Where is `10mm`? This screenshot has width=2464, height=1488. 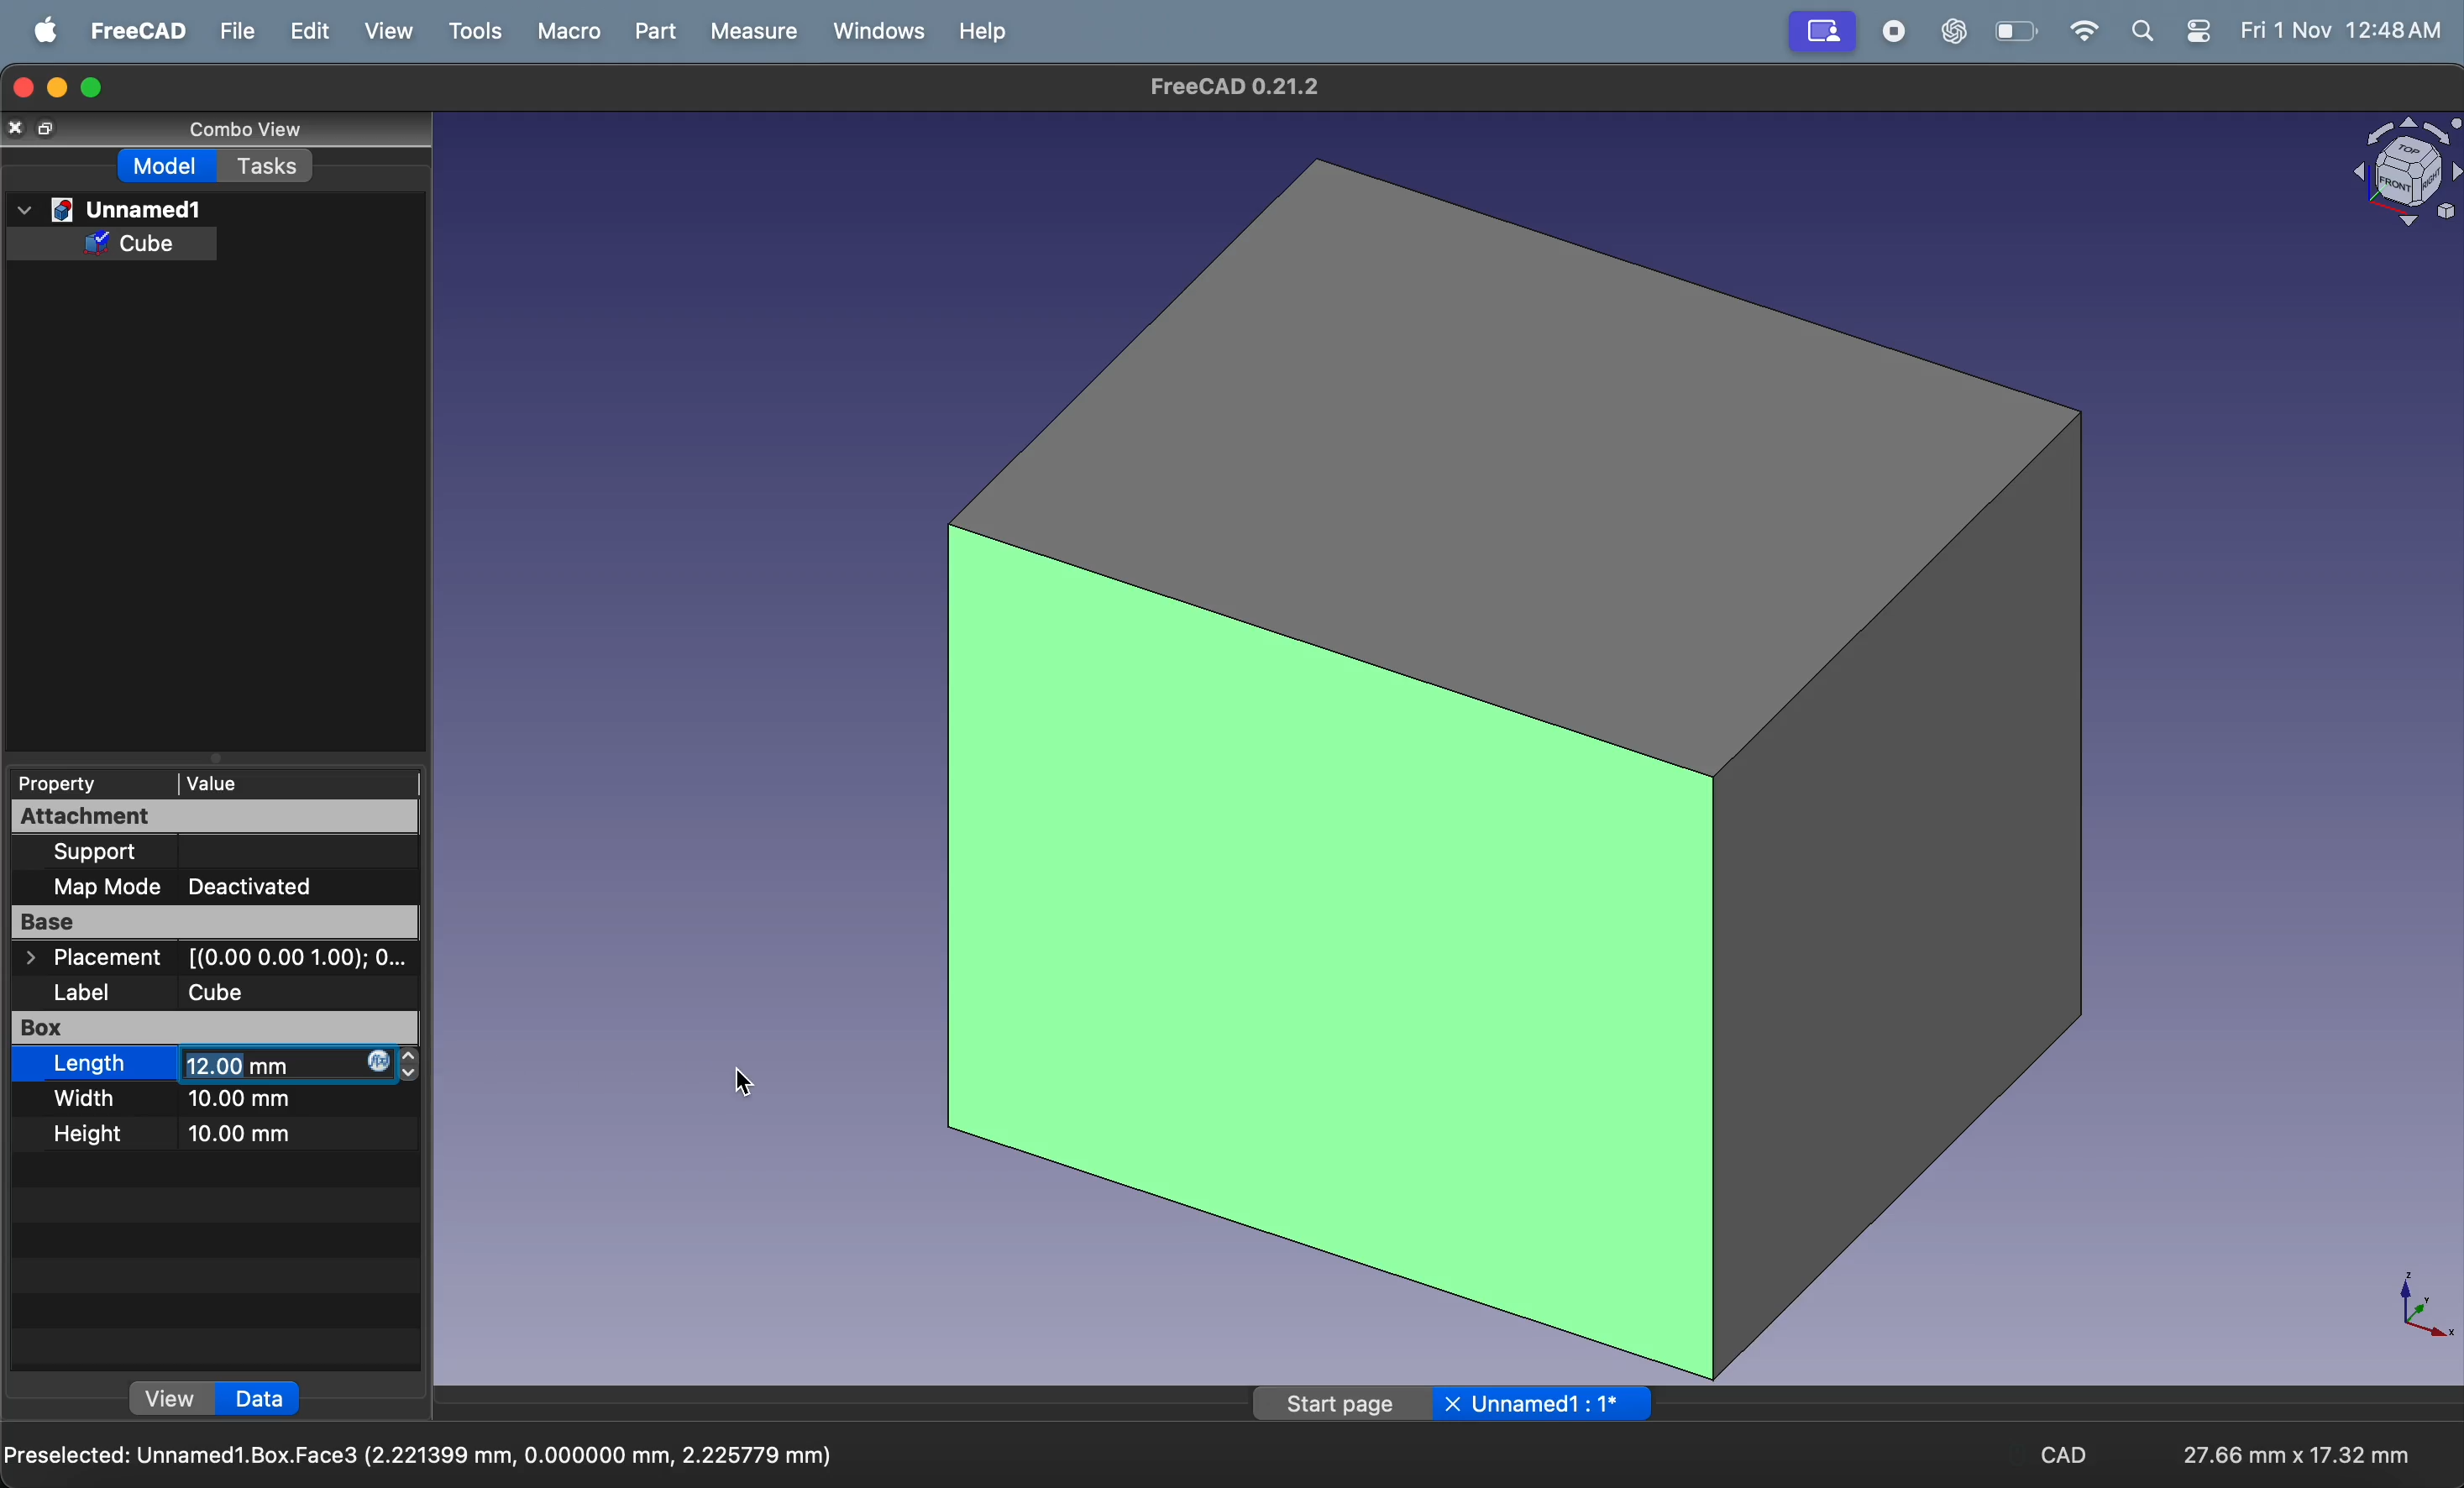
10mm is located at coordinates (247, 1133).